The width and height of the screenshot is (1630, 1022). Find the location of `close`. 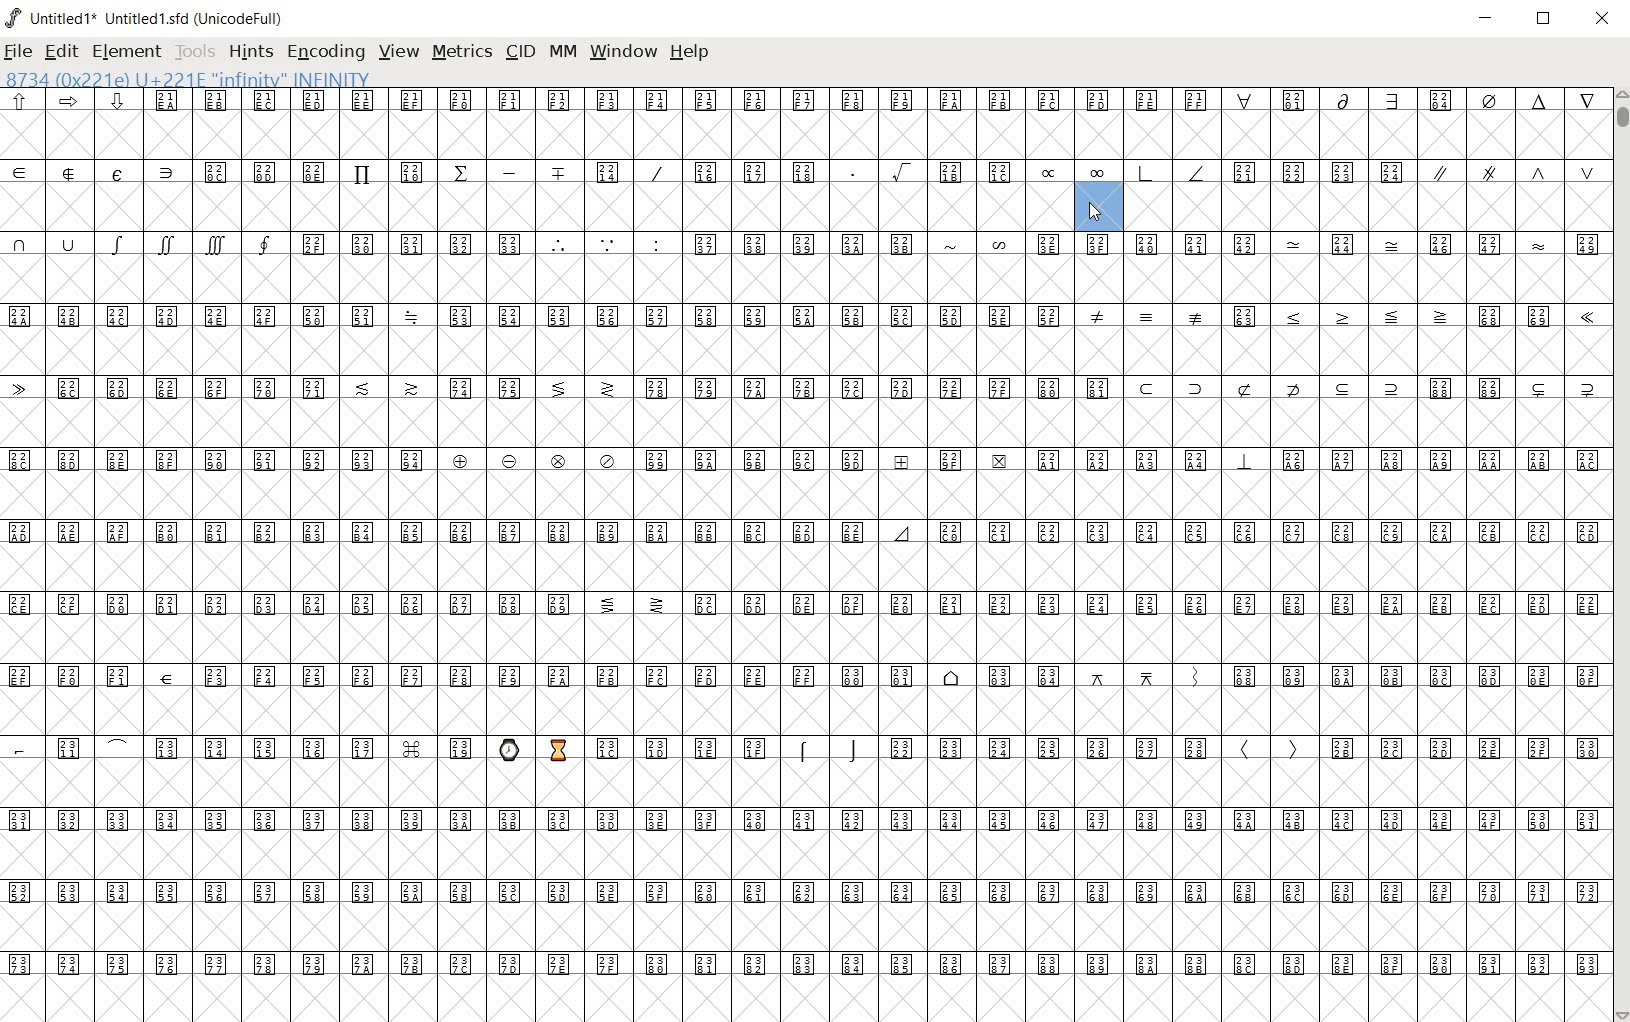

close is located at coordinates (1604, 19).